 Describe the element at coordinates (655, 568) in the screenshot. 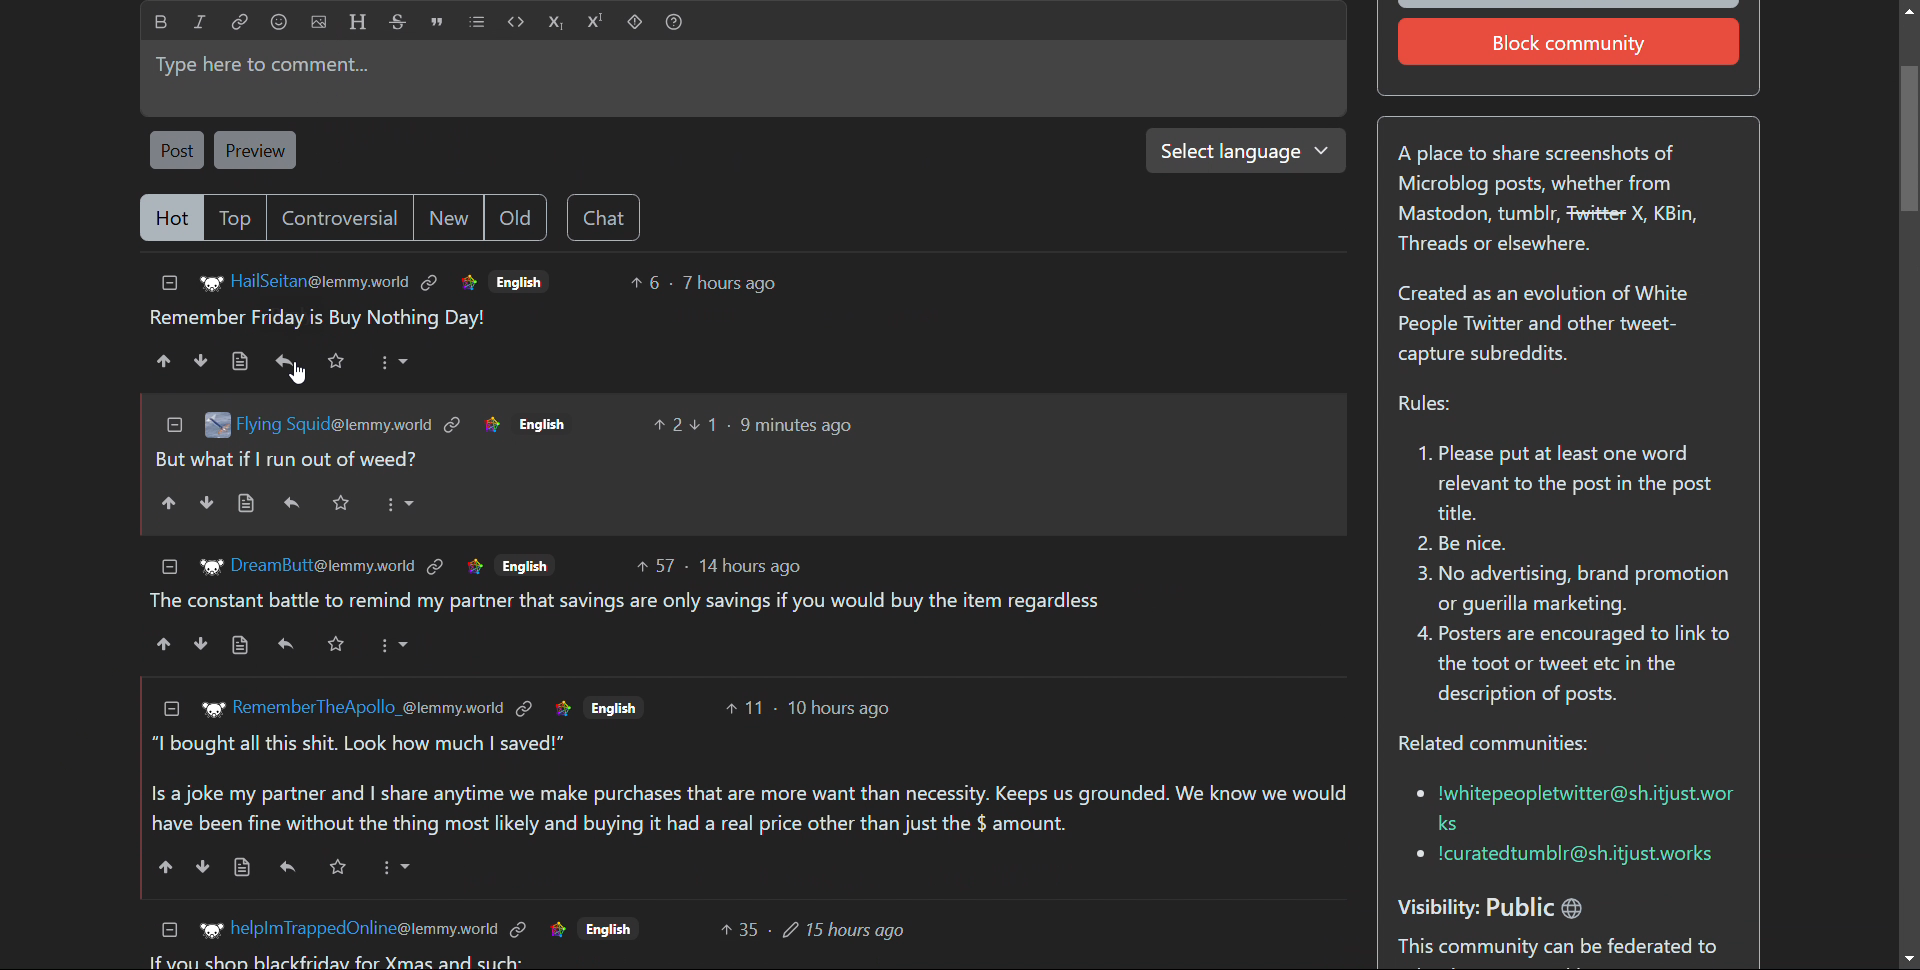

I see `number of upvotes` at that location.